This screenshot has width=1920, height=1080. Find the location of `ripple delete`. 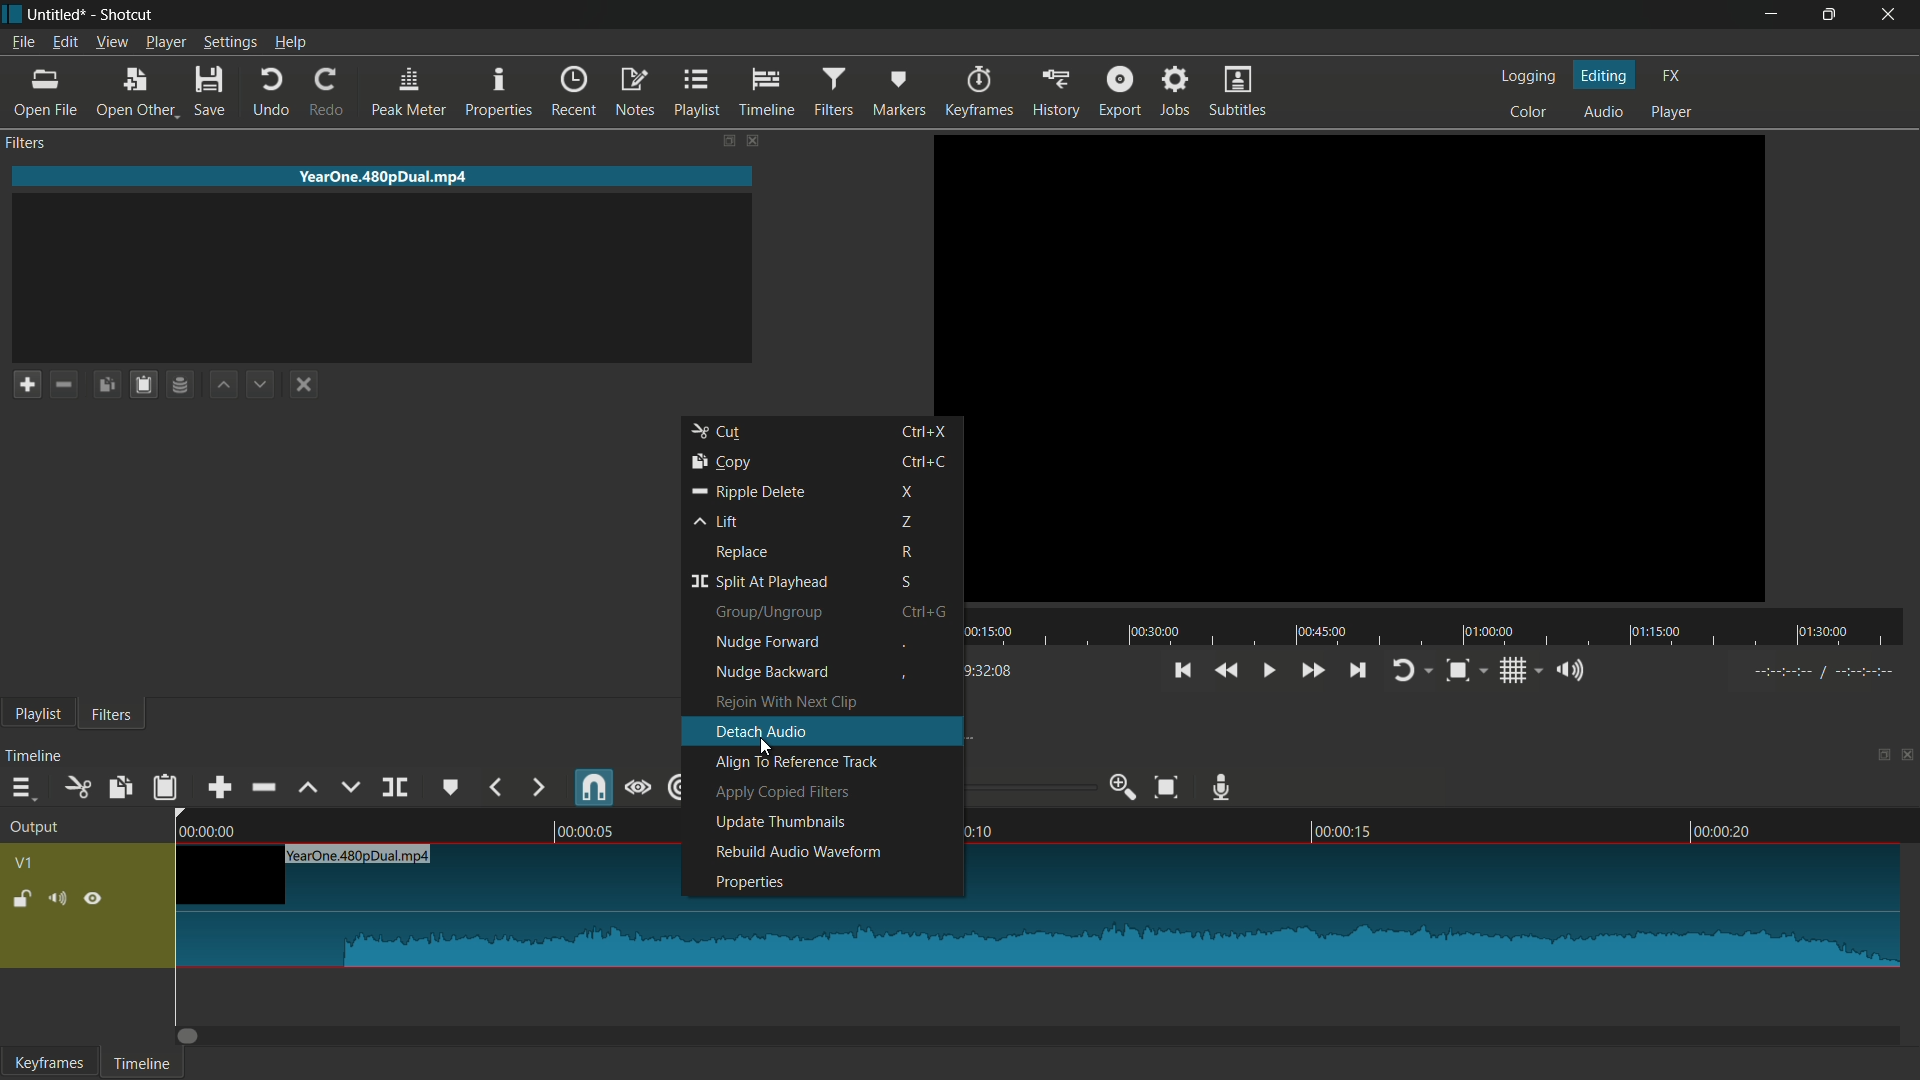

ripple delete is located at coordinates (747, 491).